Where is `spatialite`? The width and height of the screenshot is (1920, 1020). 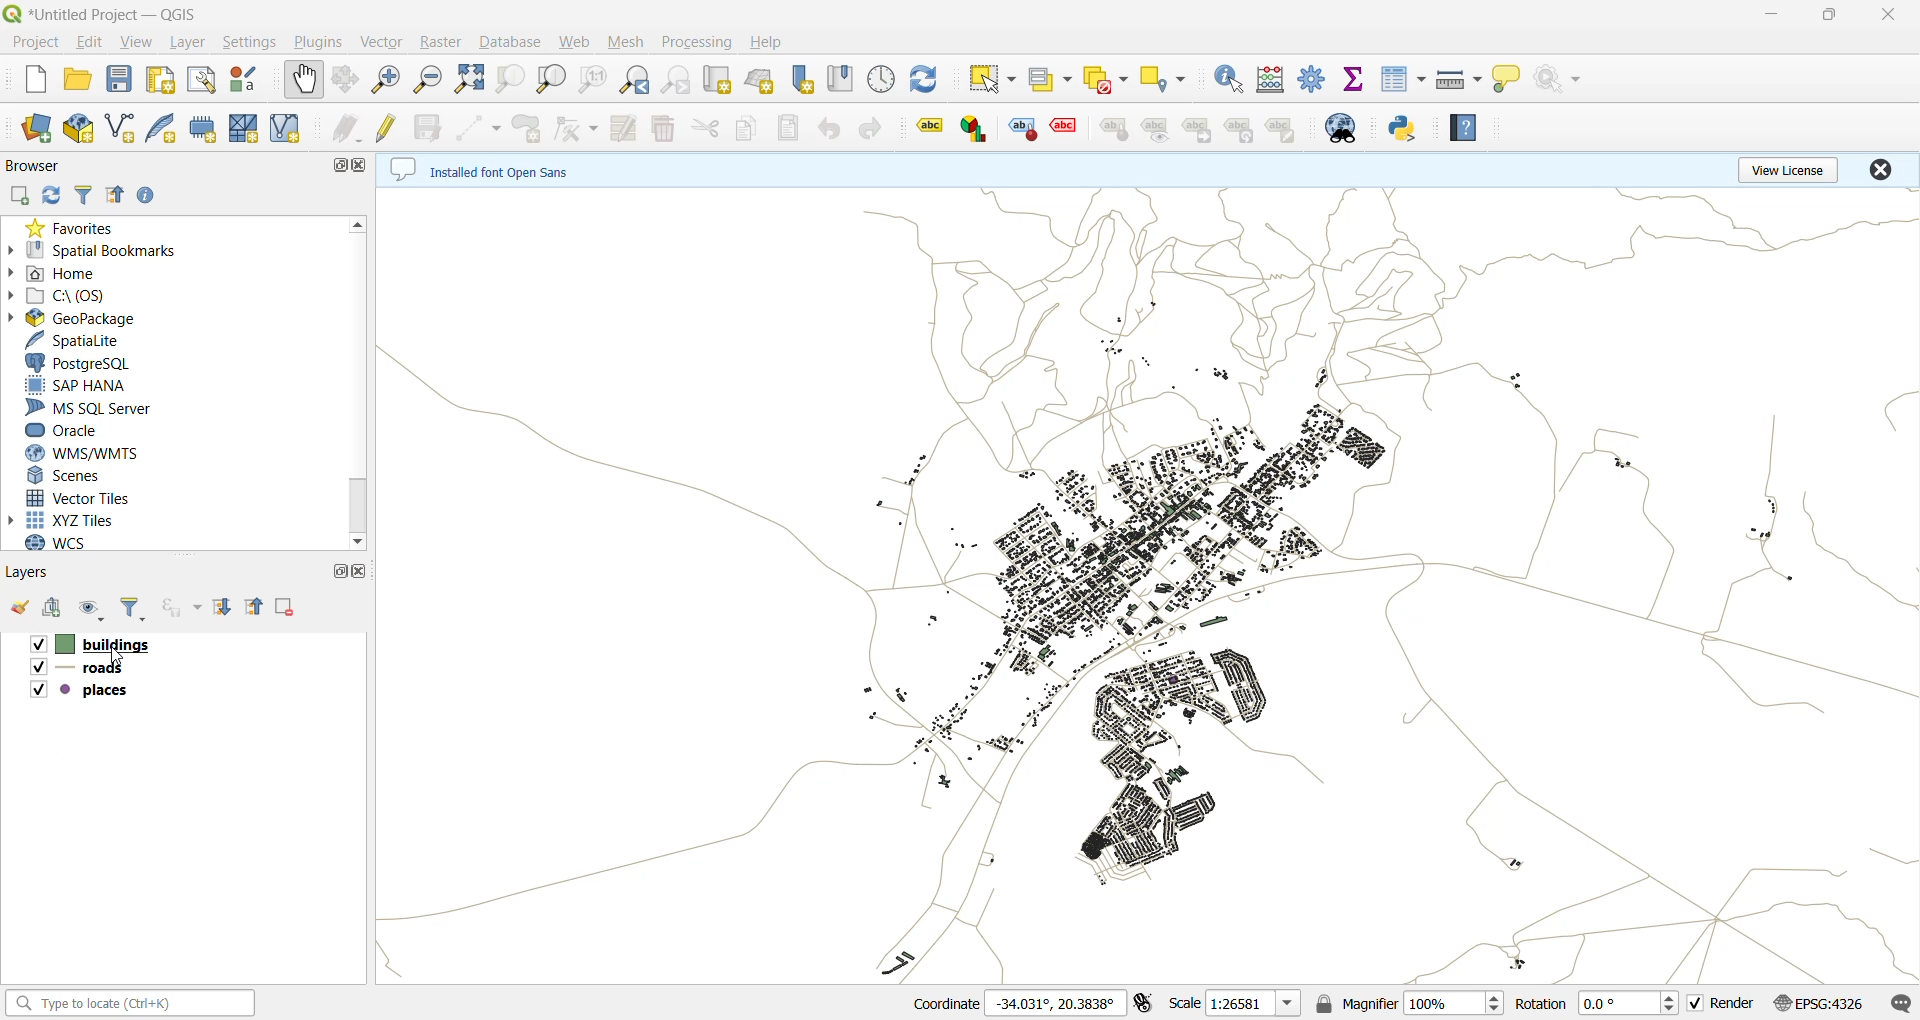 spatialite is located at coordinates (79, 339).